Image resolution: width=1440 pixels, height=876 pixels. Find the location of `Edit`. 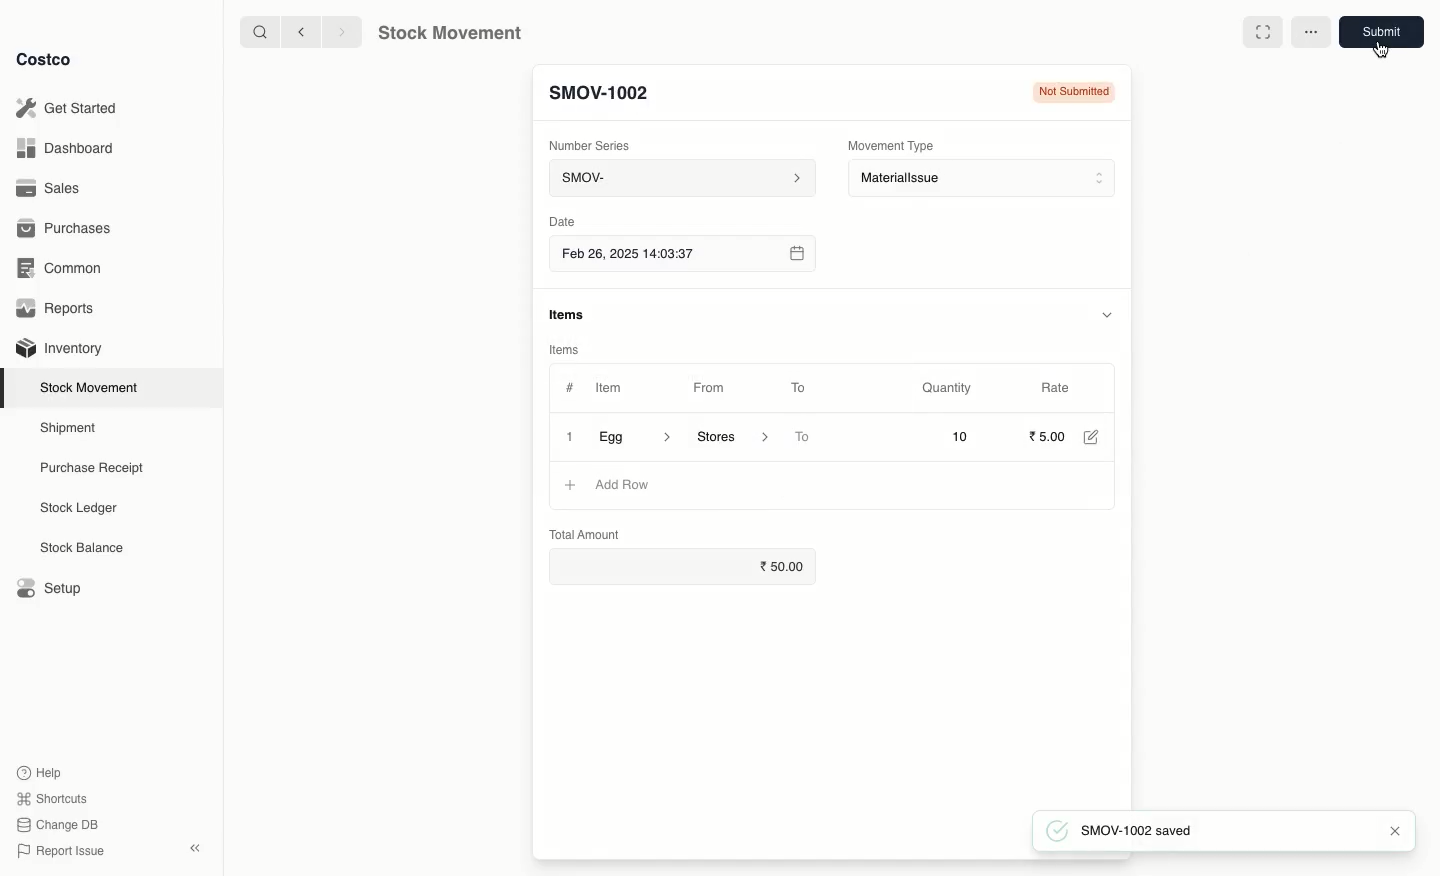

Edit is located at coordinates (1096, 439).